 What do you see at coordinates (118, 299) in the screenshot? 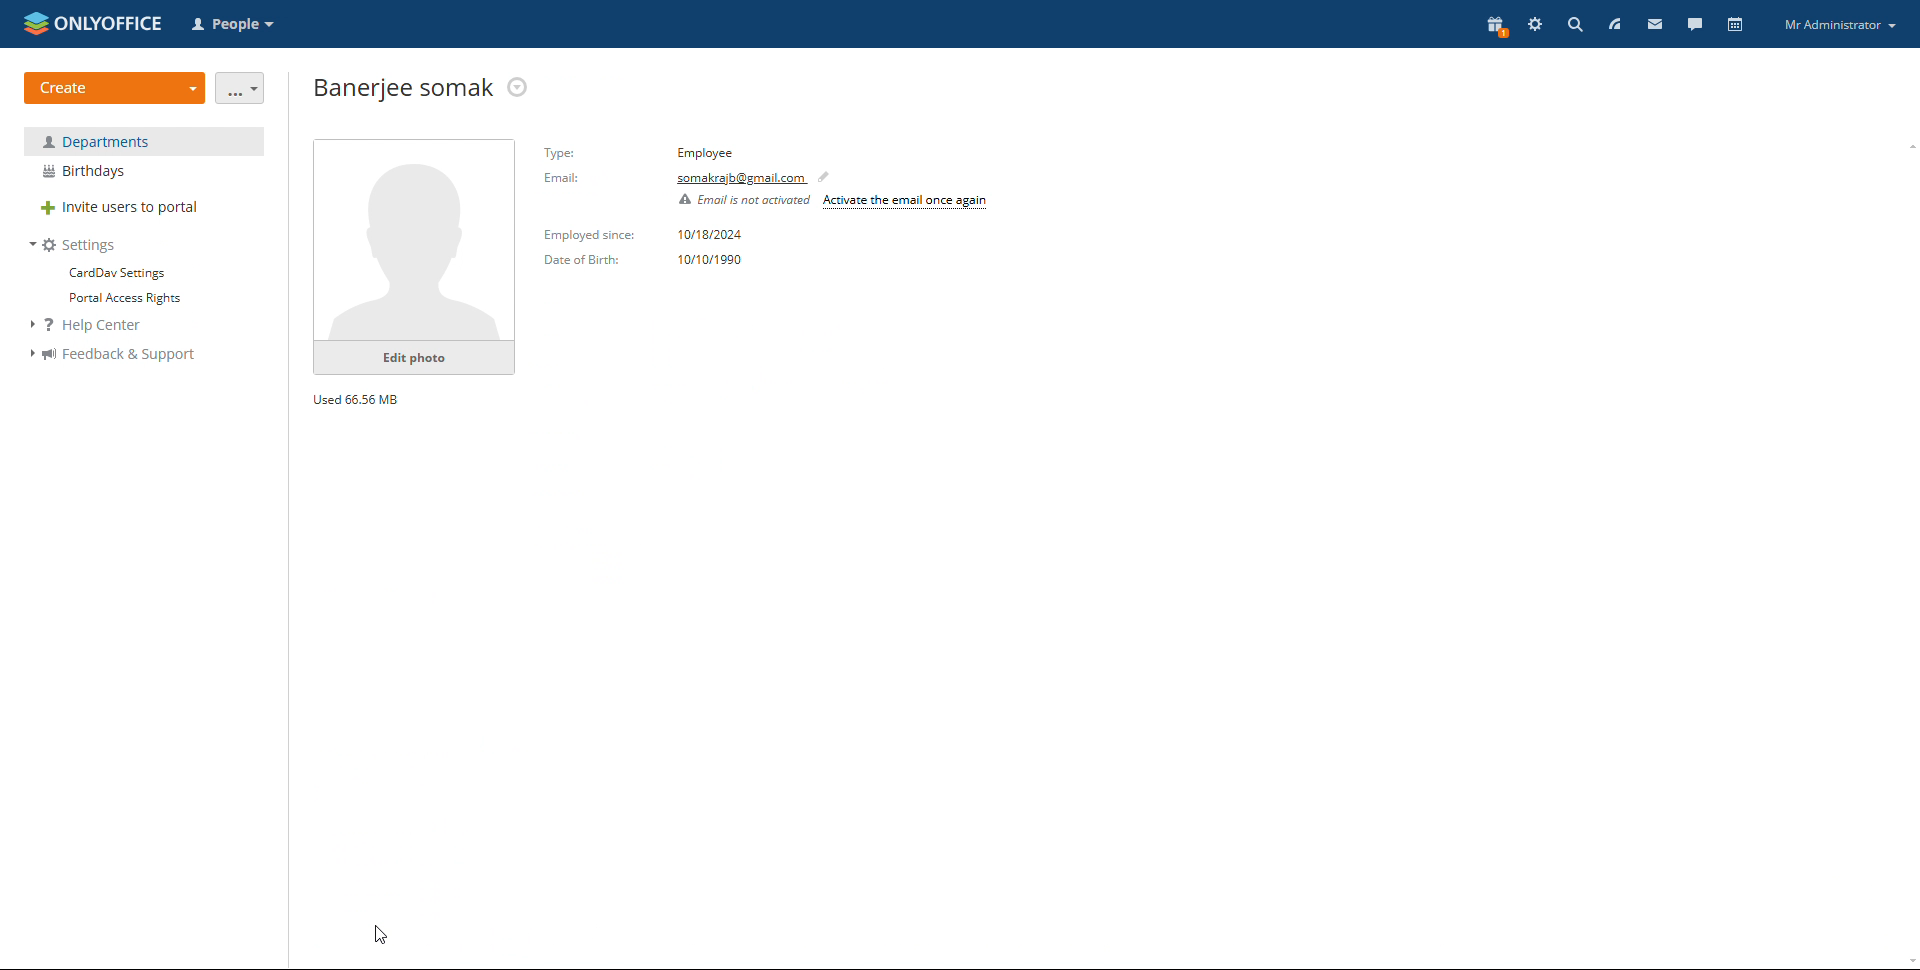
I see `portal access rights` at bounding box center [118, 299].